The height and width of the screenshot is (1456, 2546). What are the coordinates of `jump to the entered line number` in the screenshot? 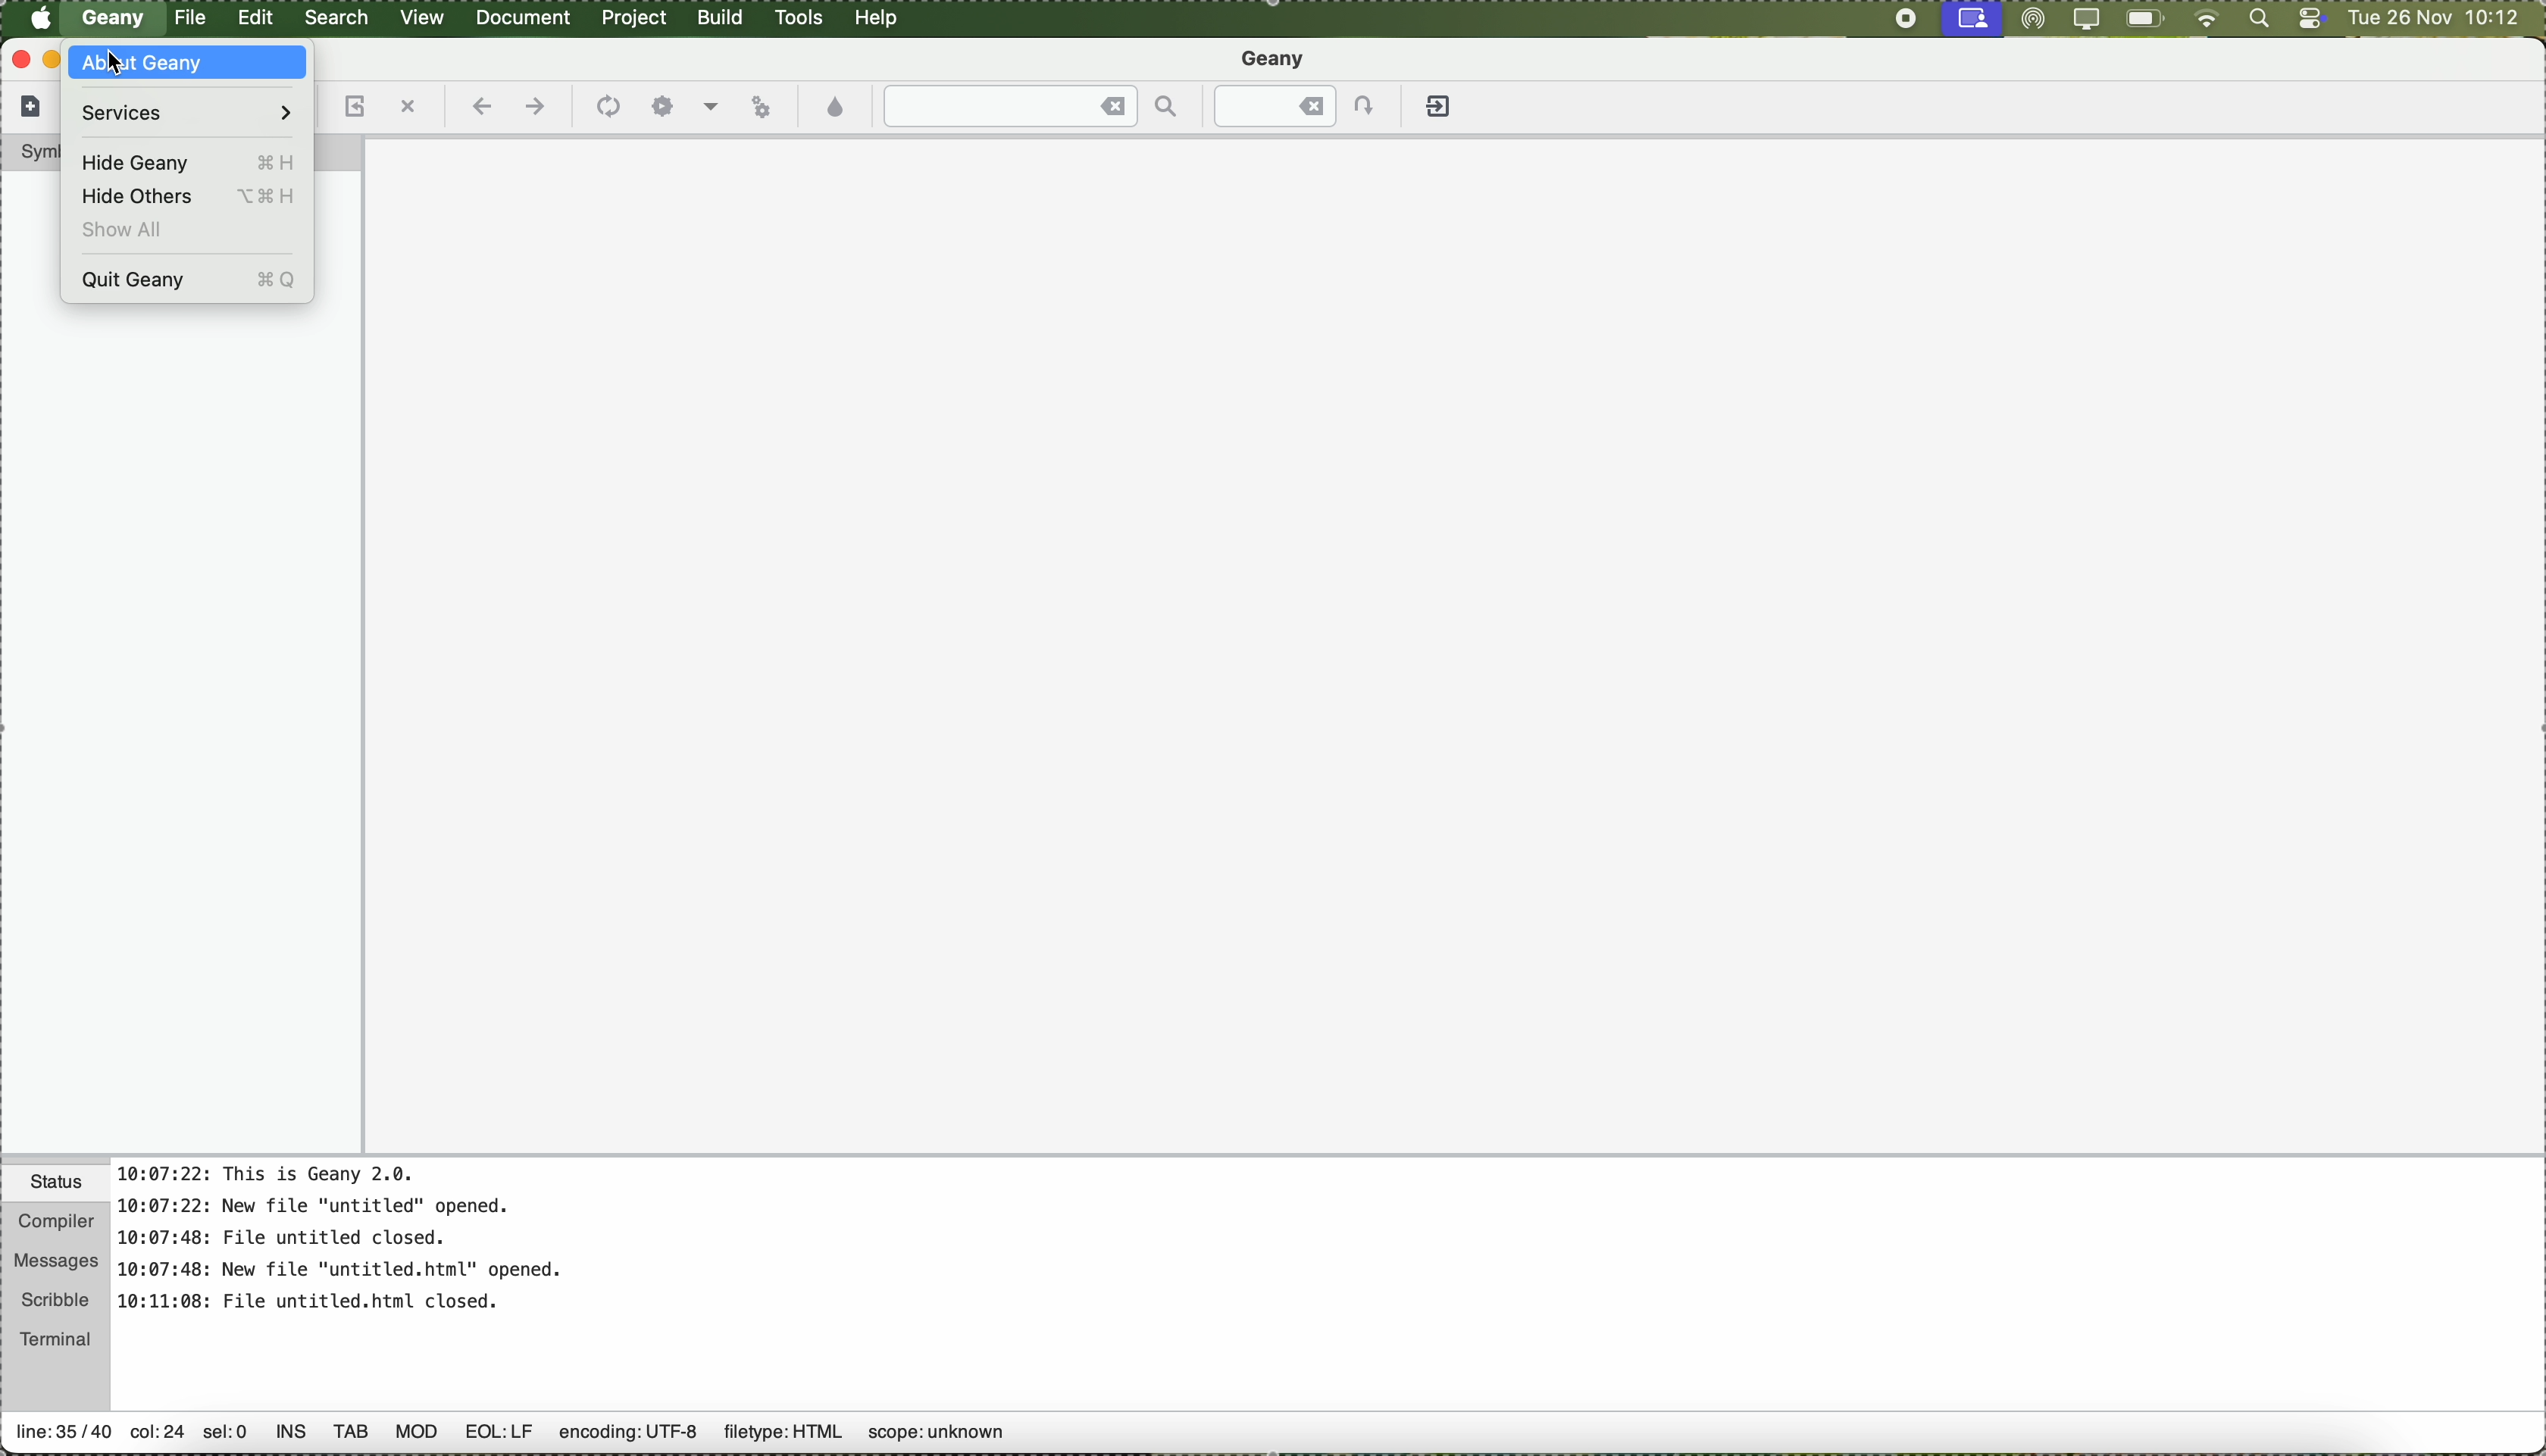 It's located at (1298, 106).